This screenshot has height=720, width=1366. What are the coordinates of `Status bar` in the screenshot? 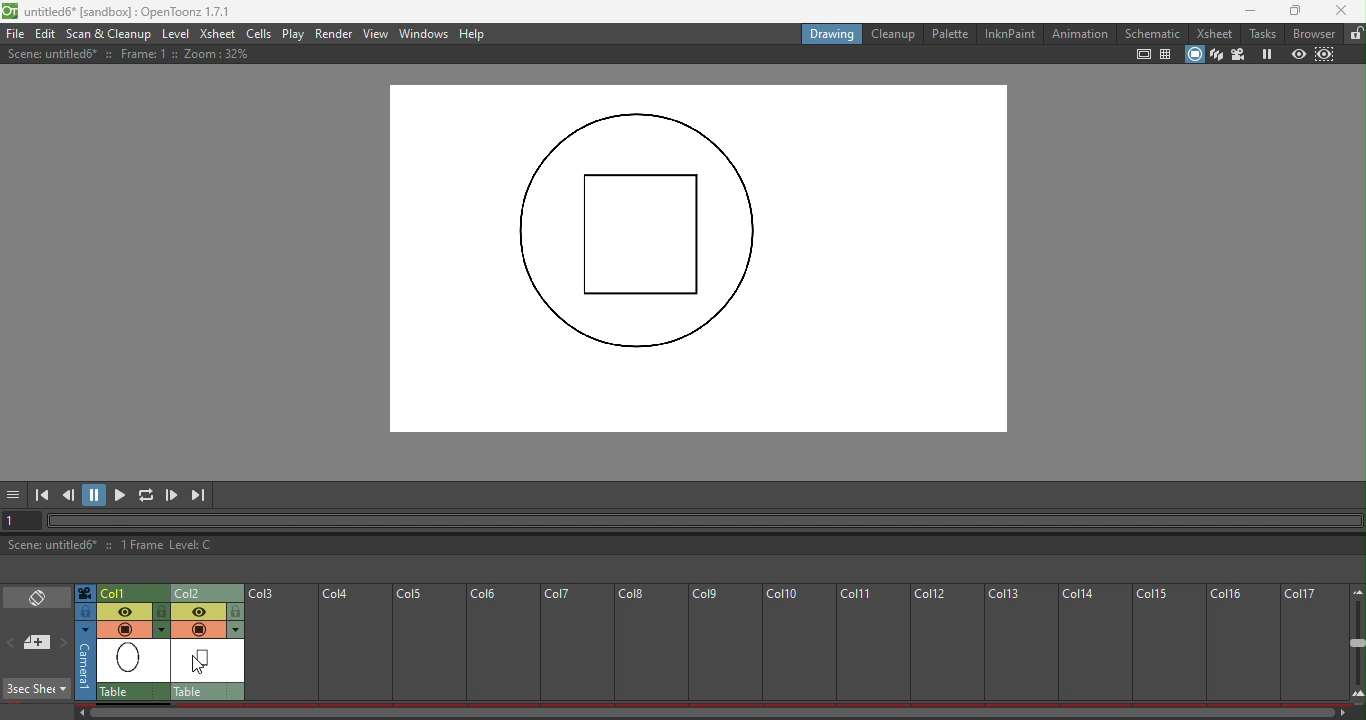 It's located at (682, 546).